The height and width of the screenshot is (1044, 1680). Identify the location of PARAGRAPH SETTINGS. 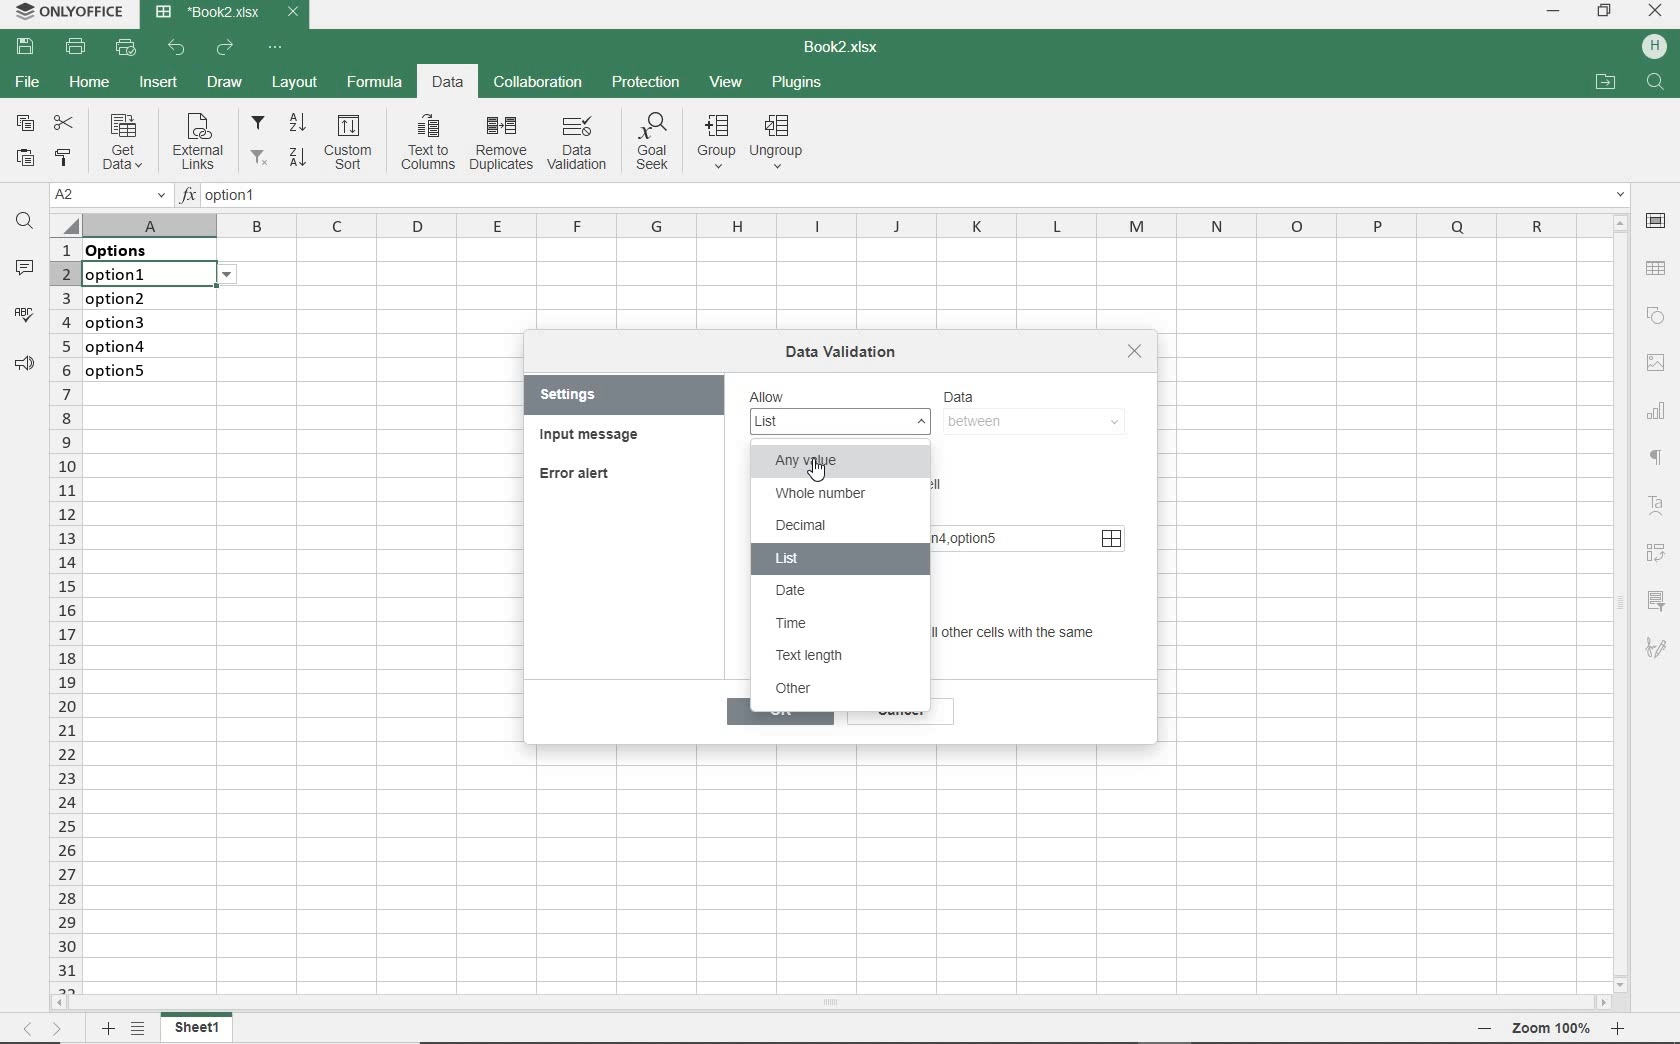
(21, 364).